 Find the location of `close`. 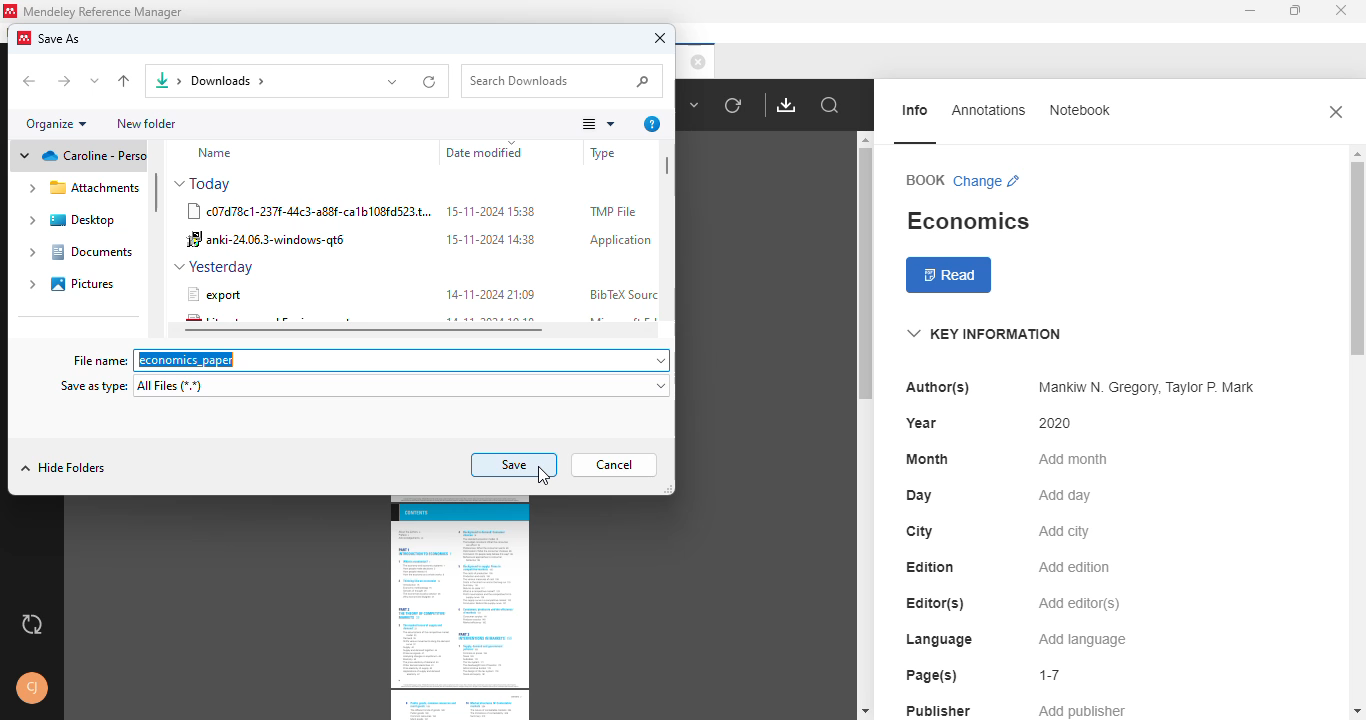

close is located at coordinates (698, 61).